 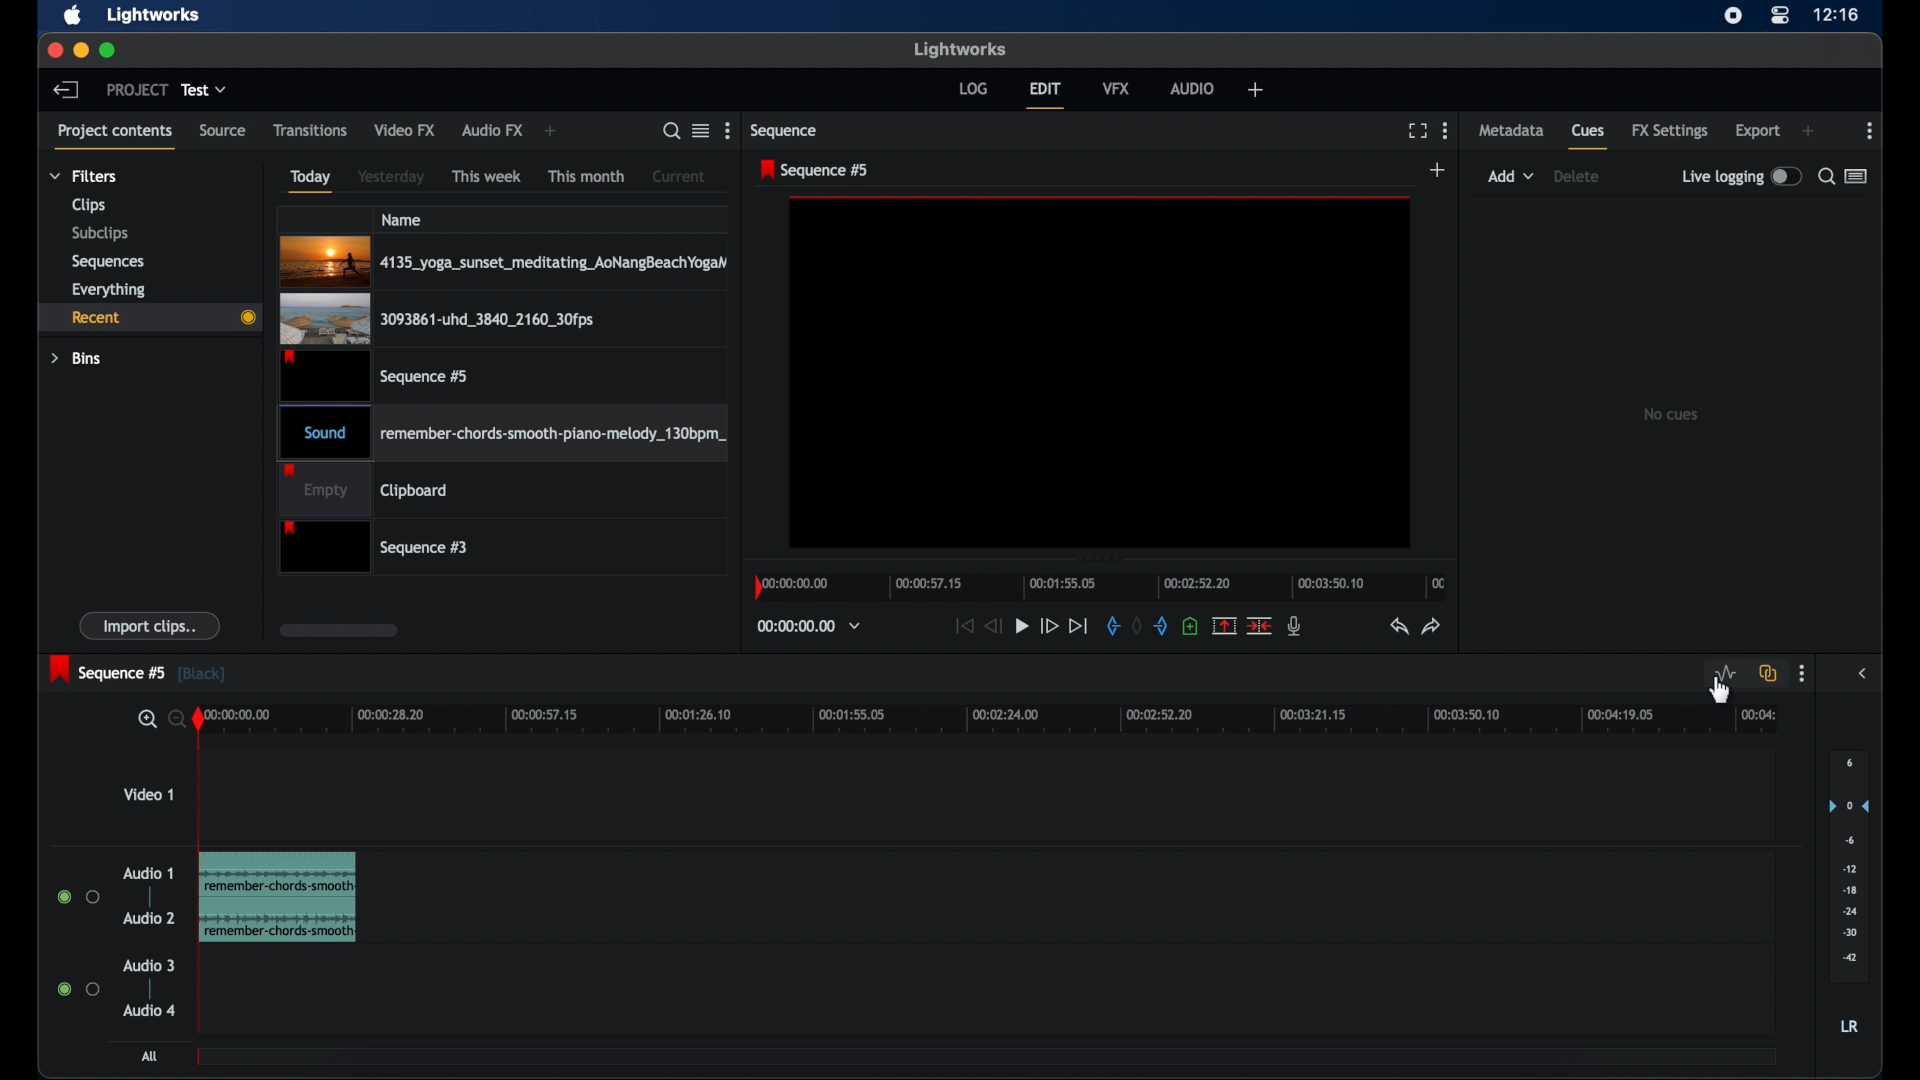 What do you see at coordinates (787, 131) in the screenshot?
I see `sequence` at bounding box center [787, 131].